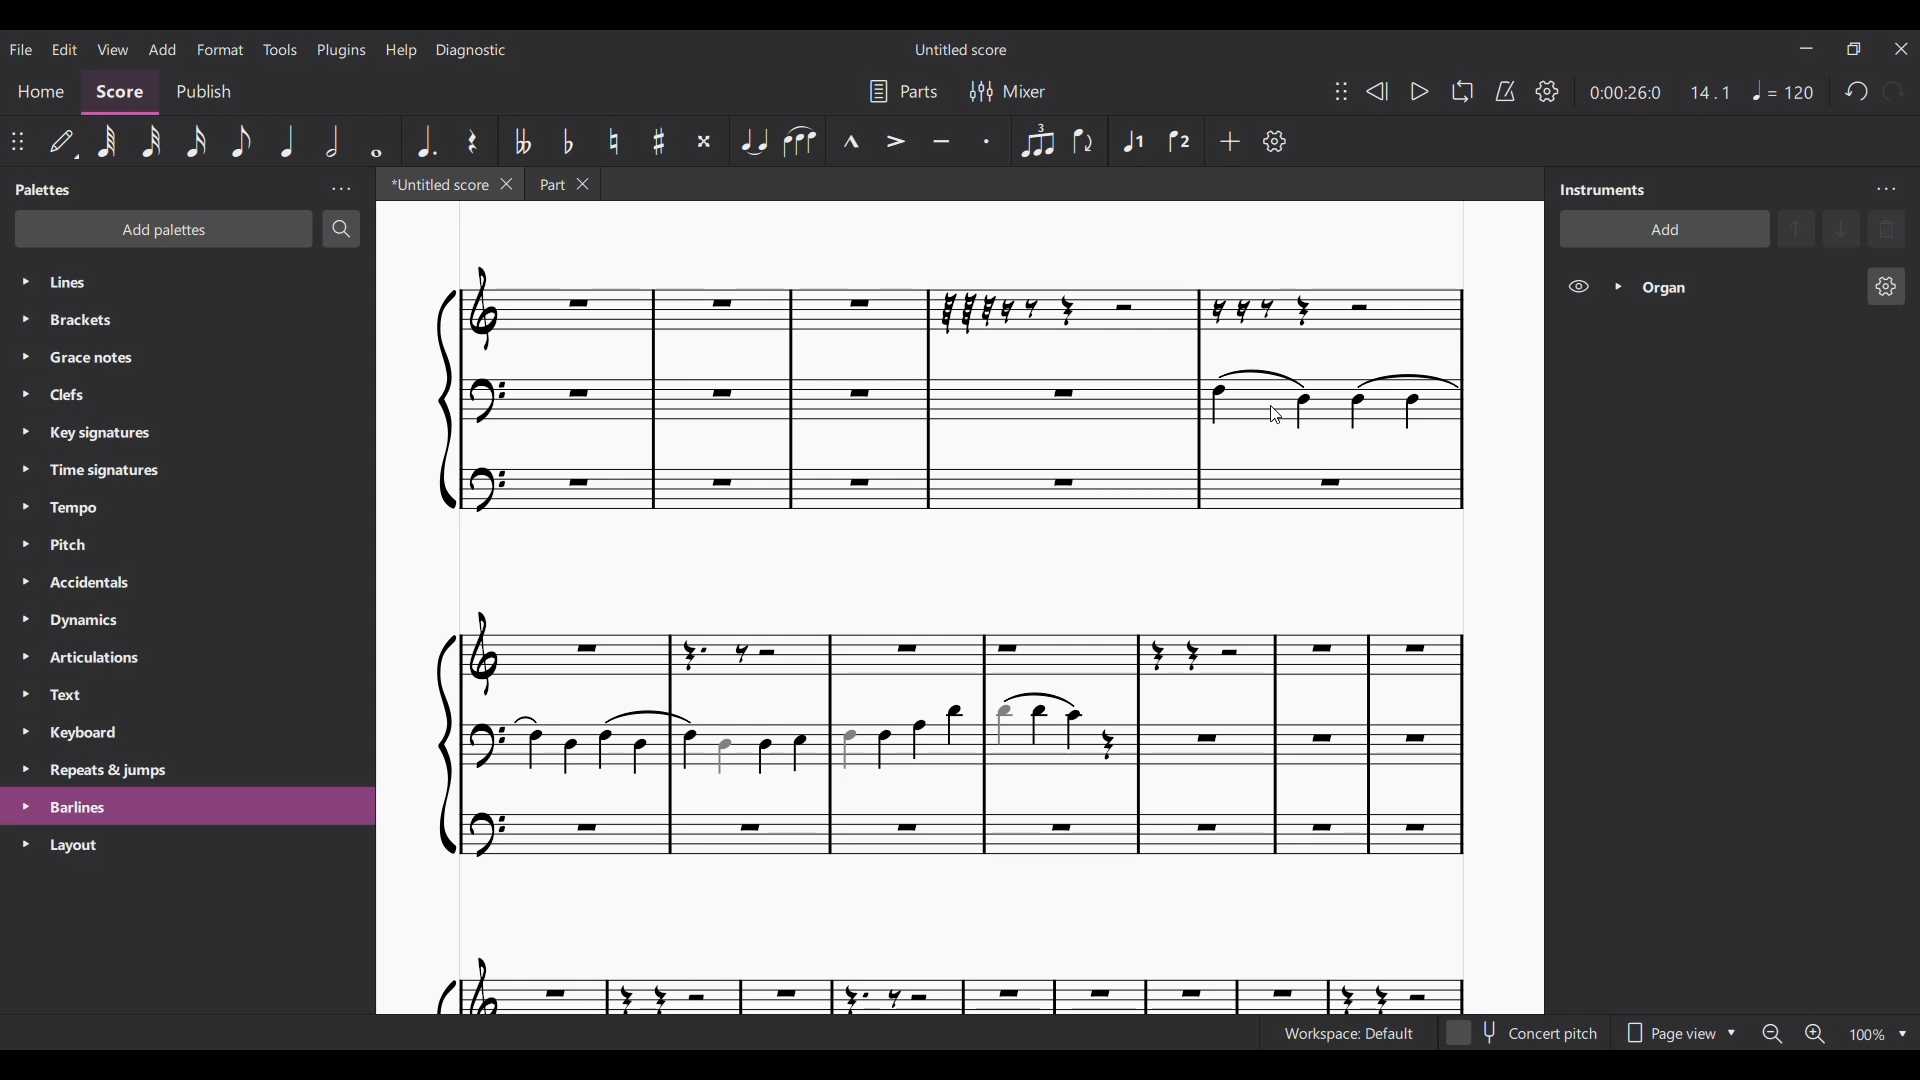  What do you see at coordinates (1421, 90) in the screenshot?
I see `Play` at bounding box center [1421, 90].